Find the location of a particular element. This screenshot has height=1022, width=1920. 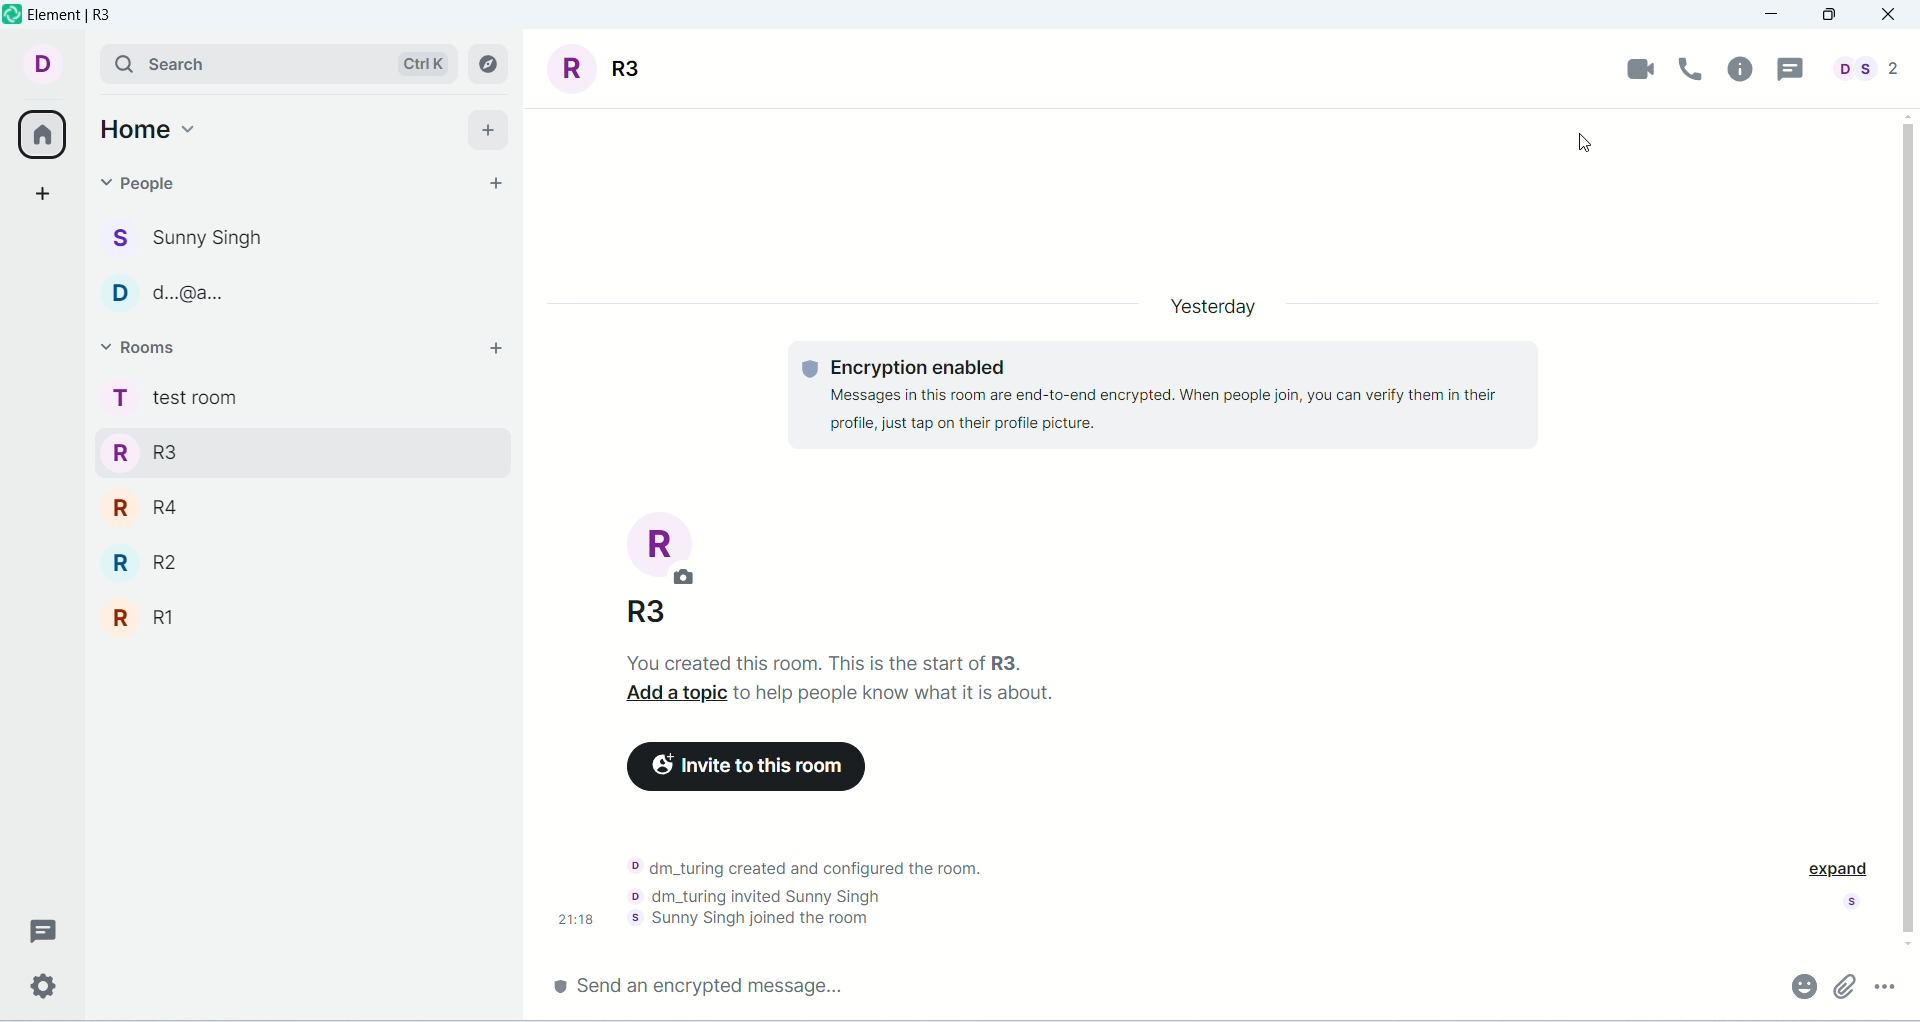

minimize is located at coordinates (1779, 15).